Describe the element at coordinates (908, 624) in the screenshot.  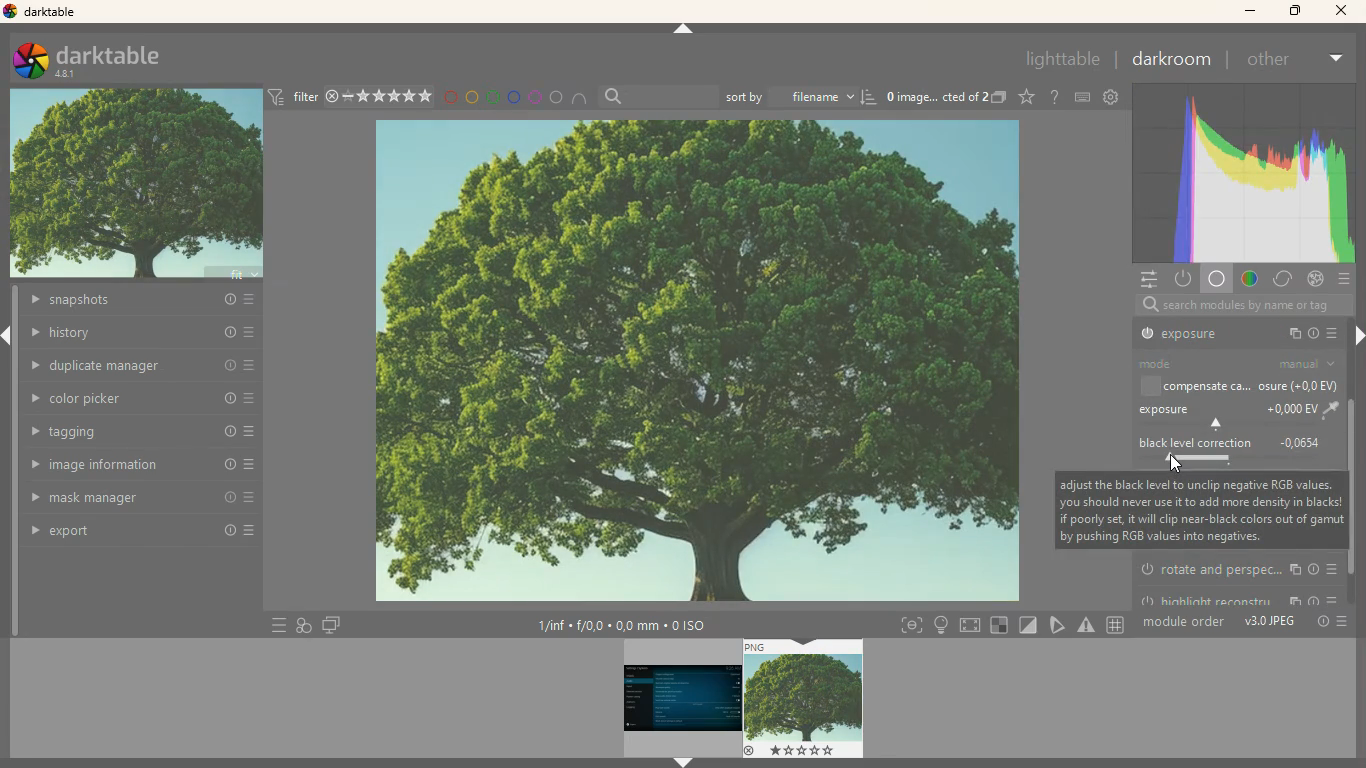
I see `frame` at that location.